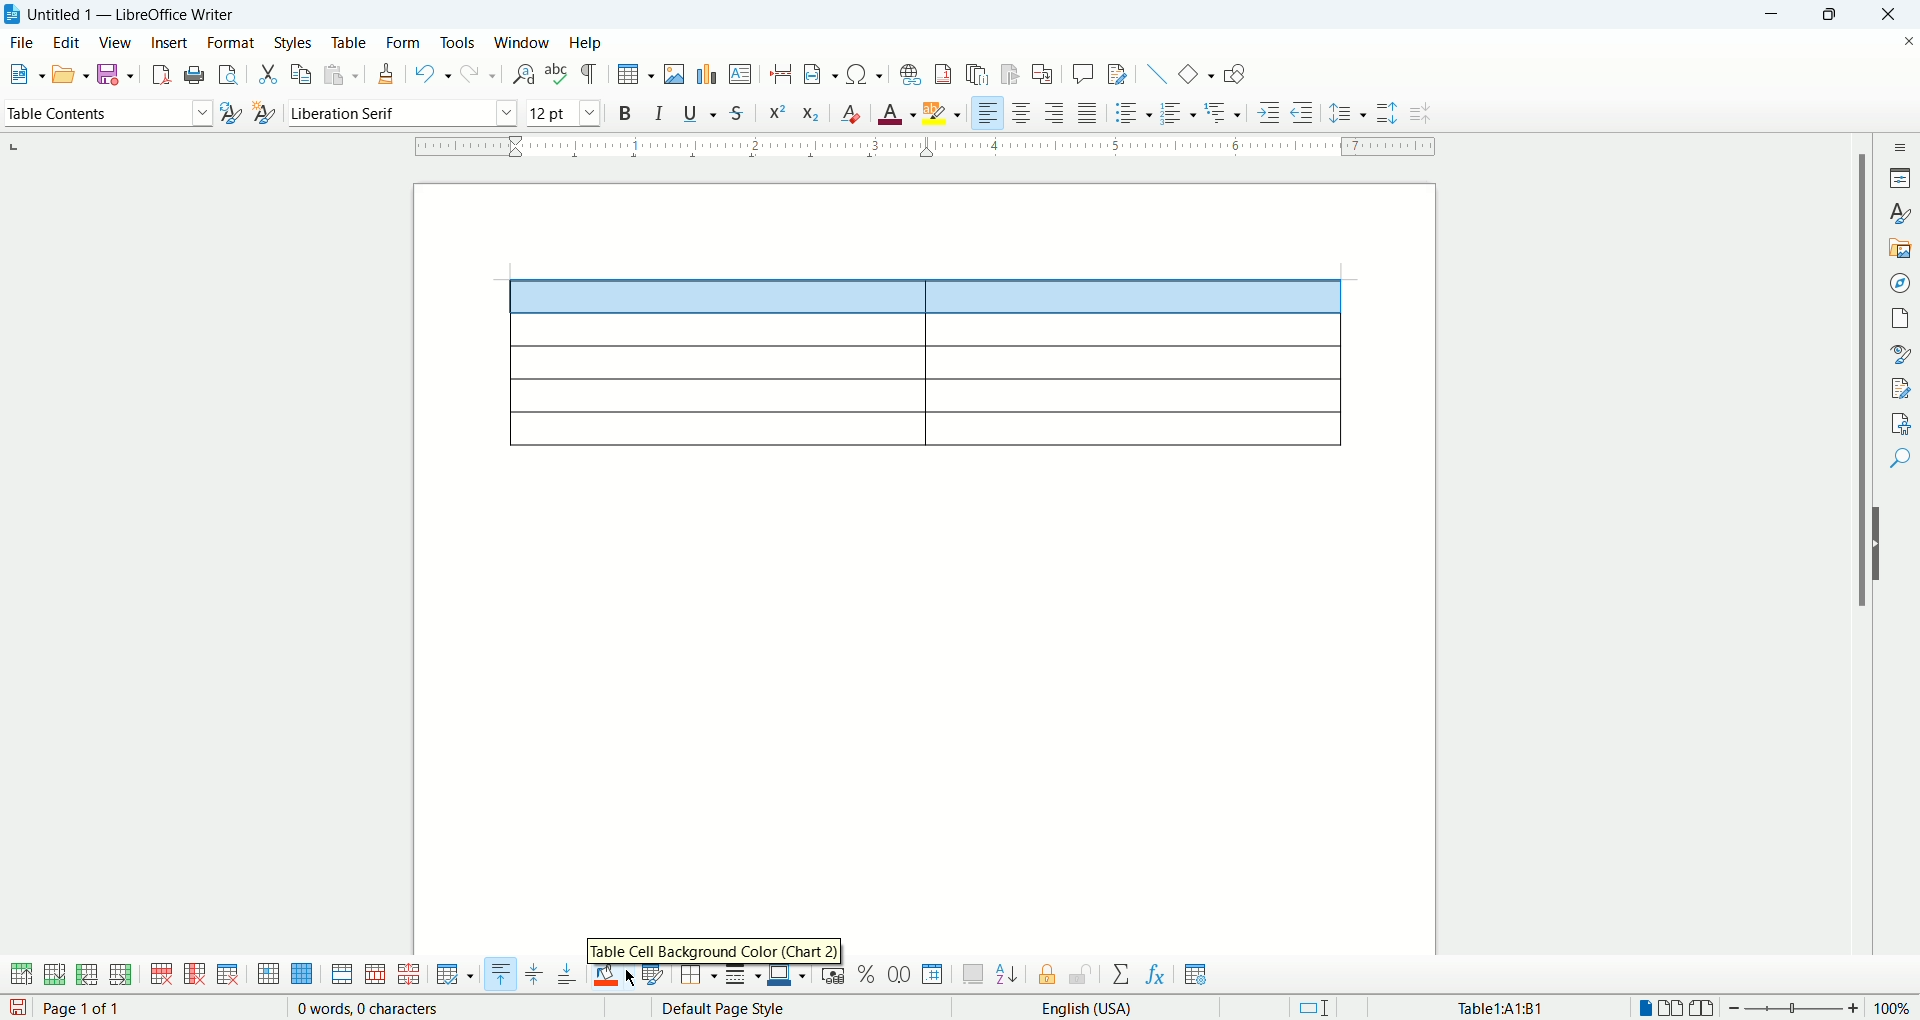  What do you see at coordinates (89, 973) in the screenshot?
I see `insert column before` at bounding box center [89, 973].